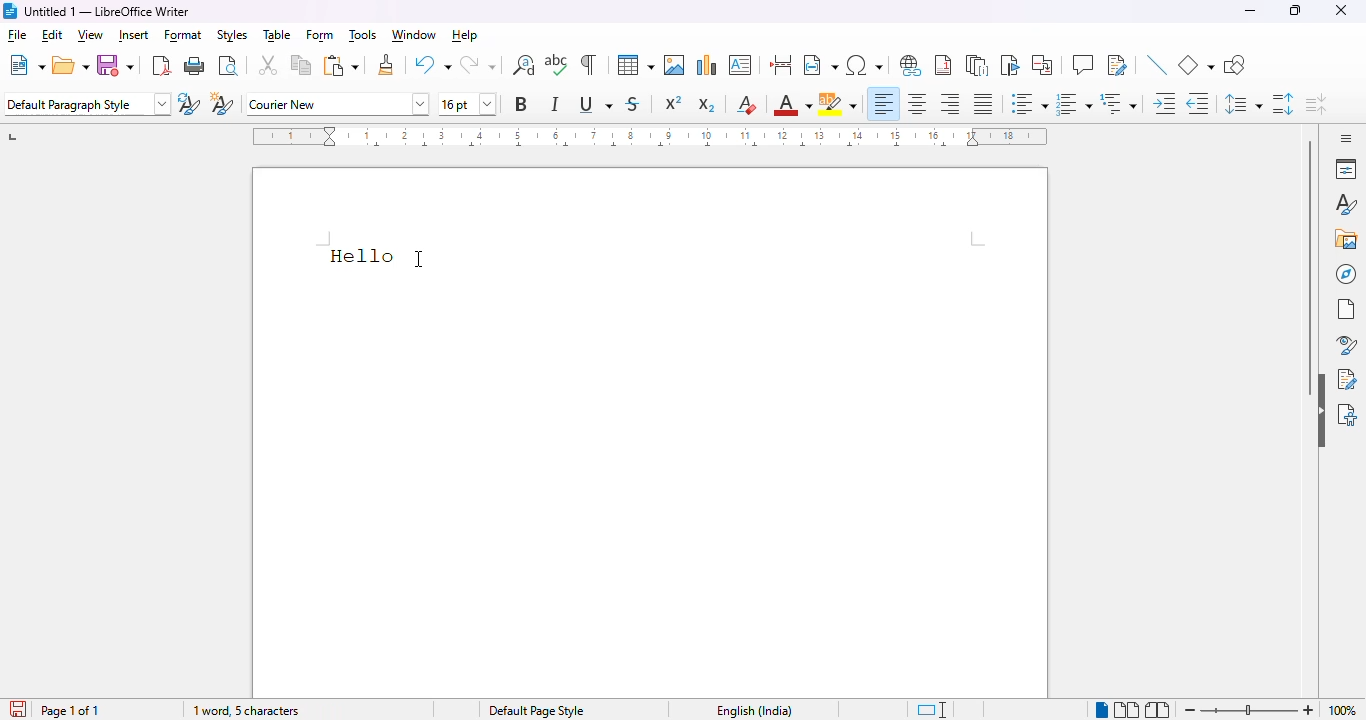 This screenshot has width=1366, height=720. What do you see at coordinates (1009, 65) in the screenshot?
I see `insert bookmark` at bounding box center [1009, 65].